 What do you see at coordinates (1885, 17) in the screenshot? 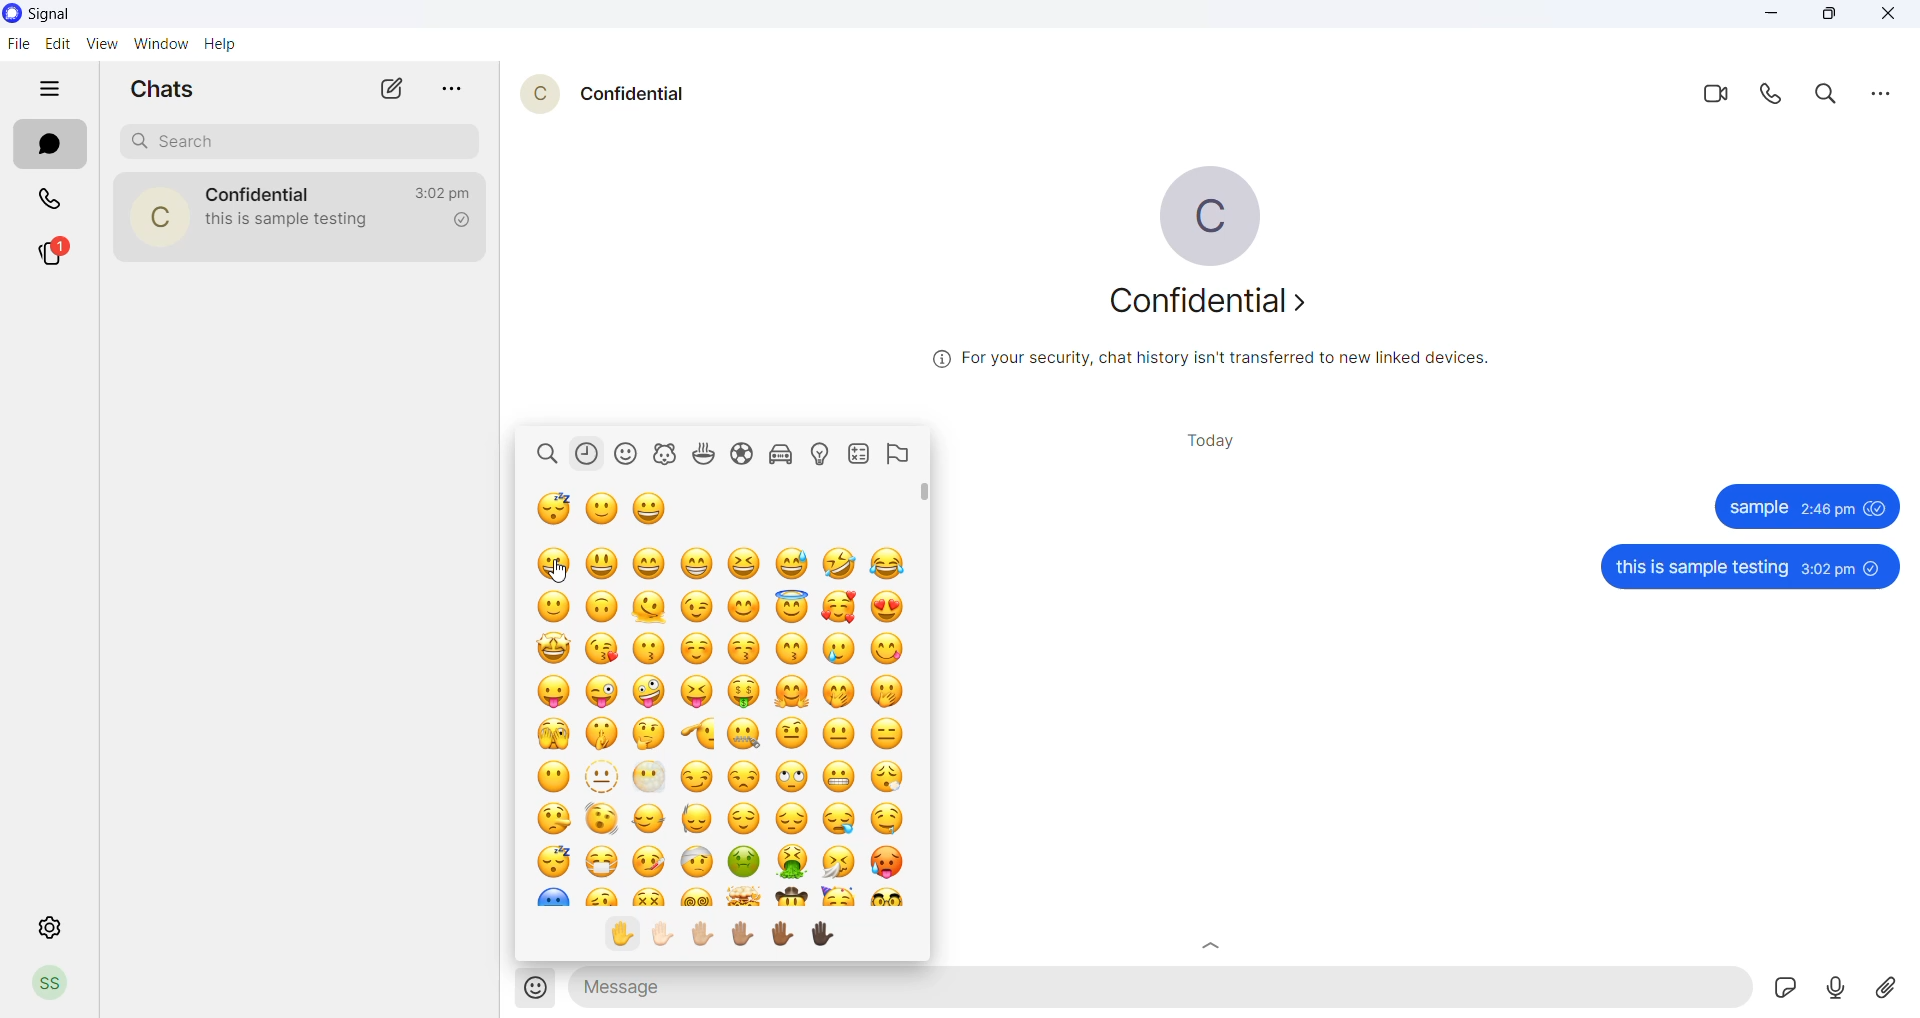
I see `close` at bounding box center [1885, 17].